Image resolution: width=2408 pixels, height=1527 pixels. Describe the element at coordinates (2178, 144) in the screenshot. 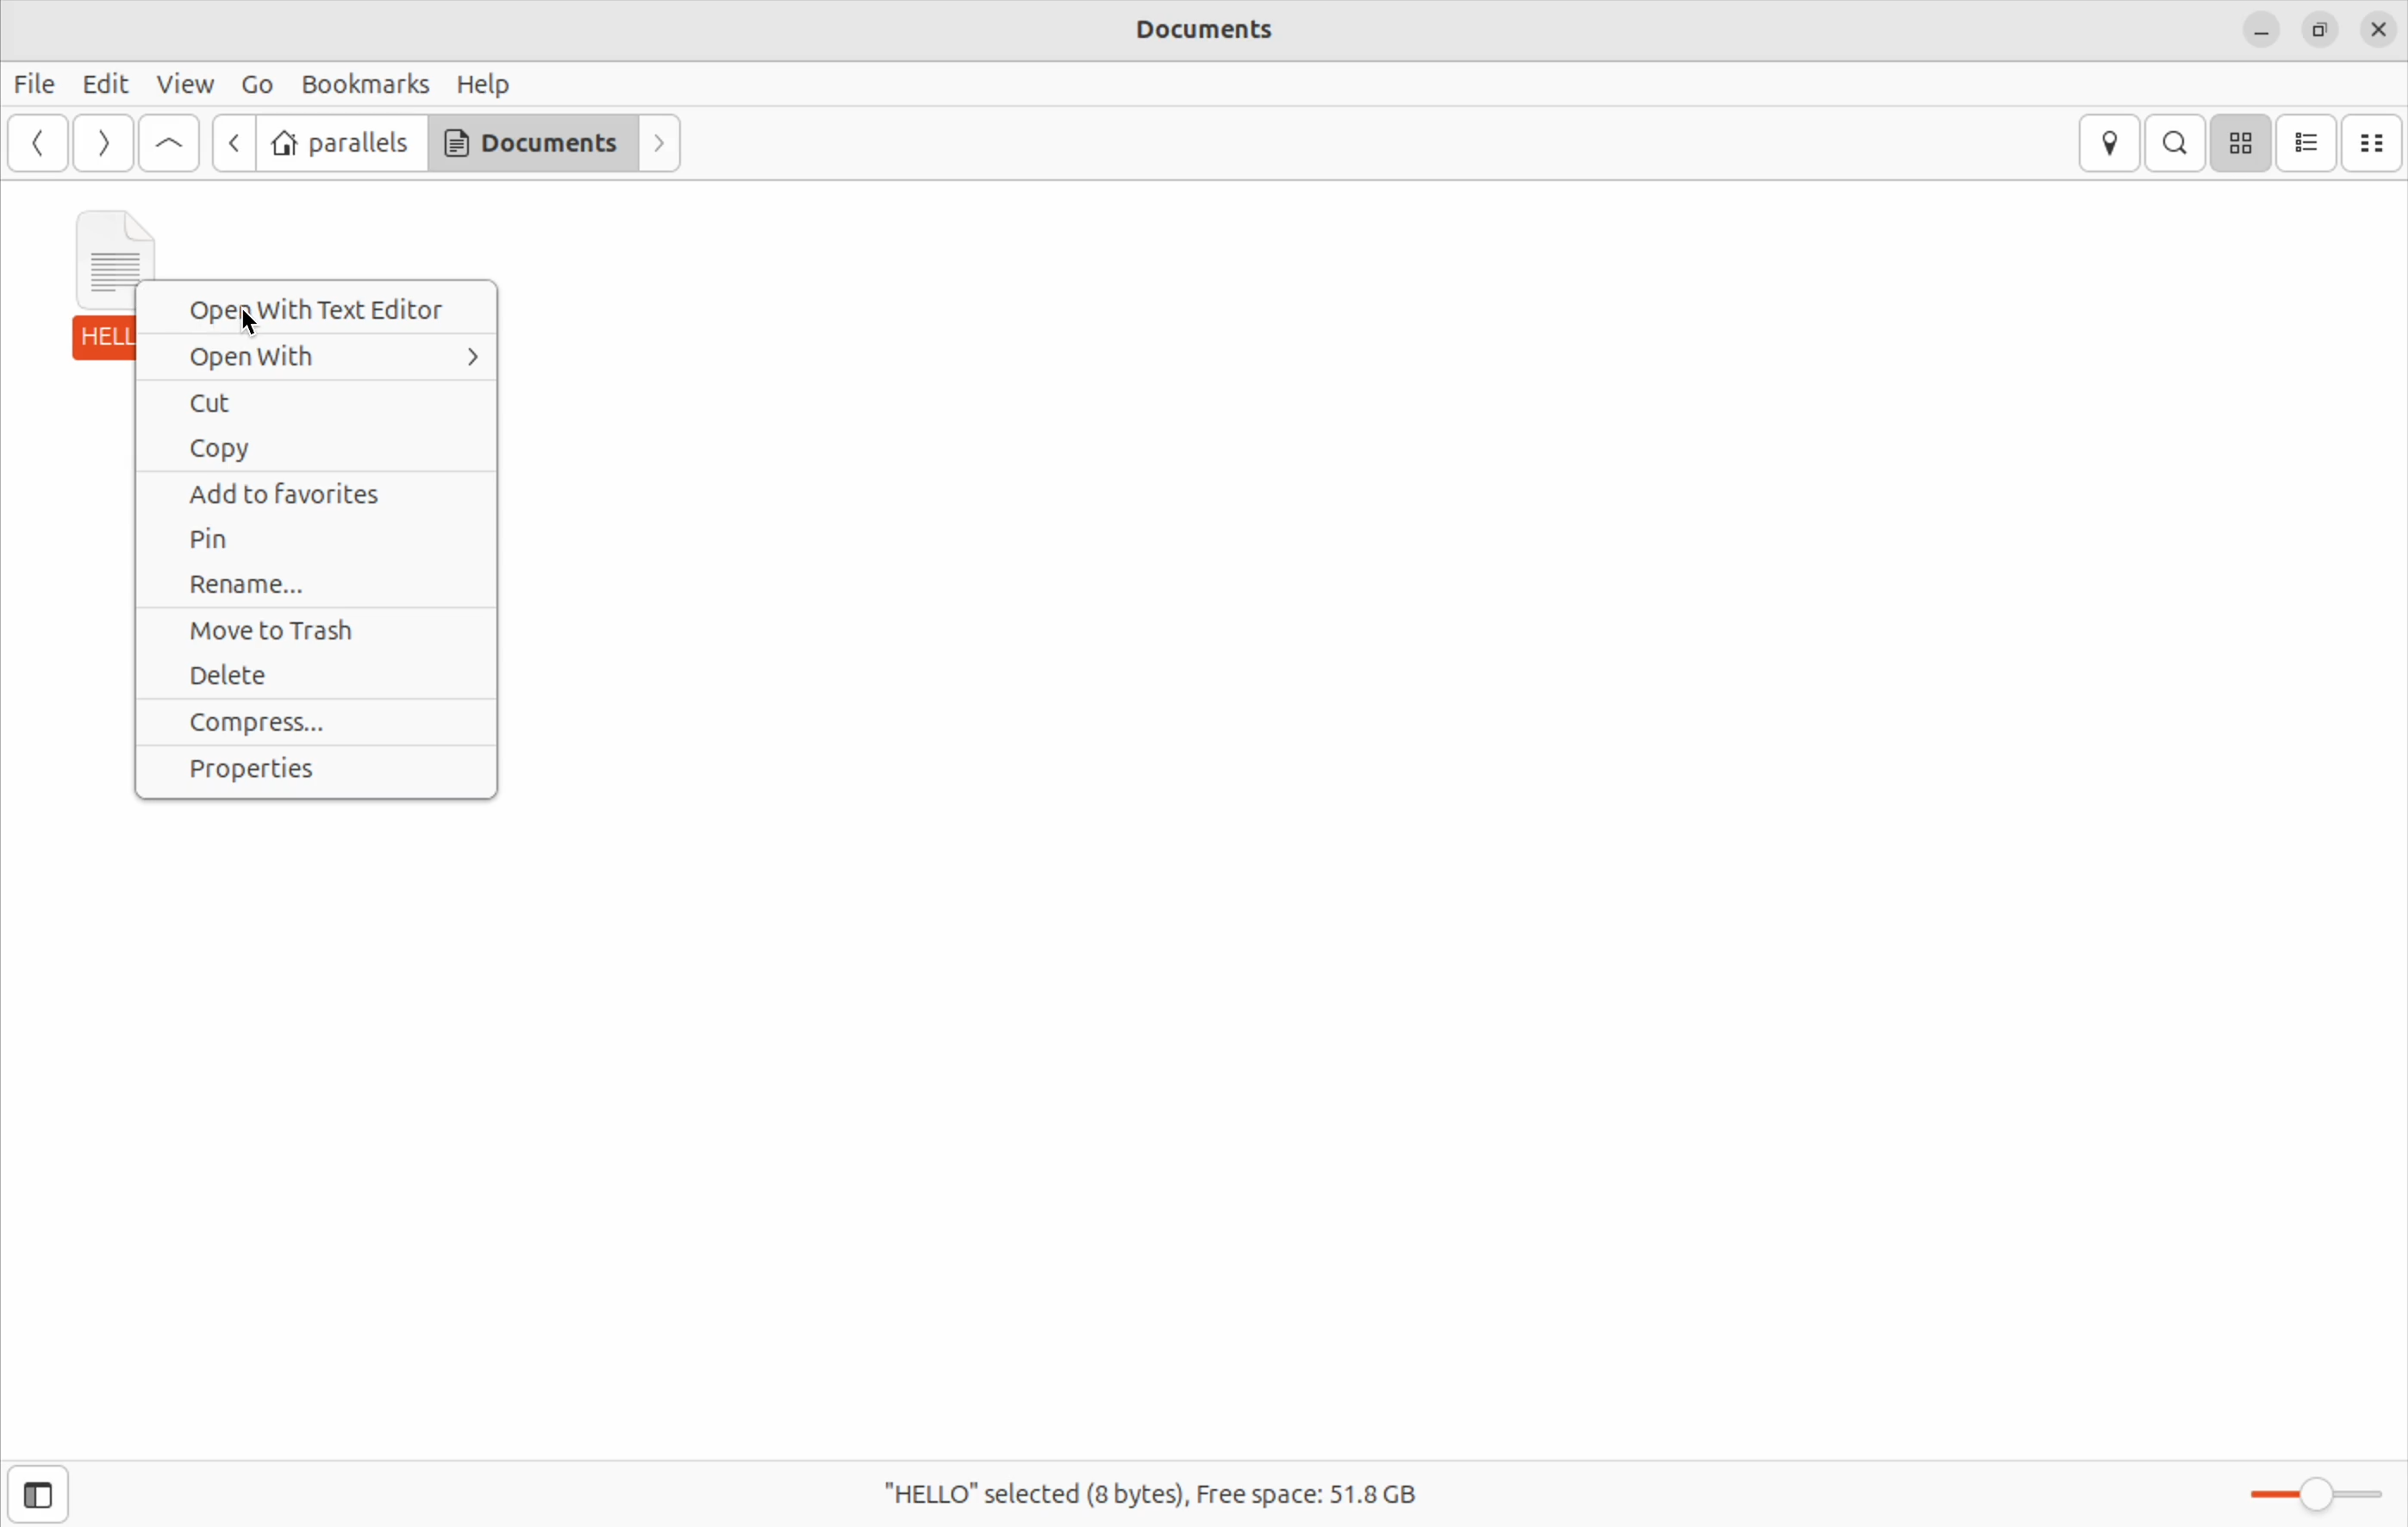

I see `Search` at that location.